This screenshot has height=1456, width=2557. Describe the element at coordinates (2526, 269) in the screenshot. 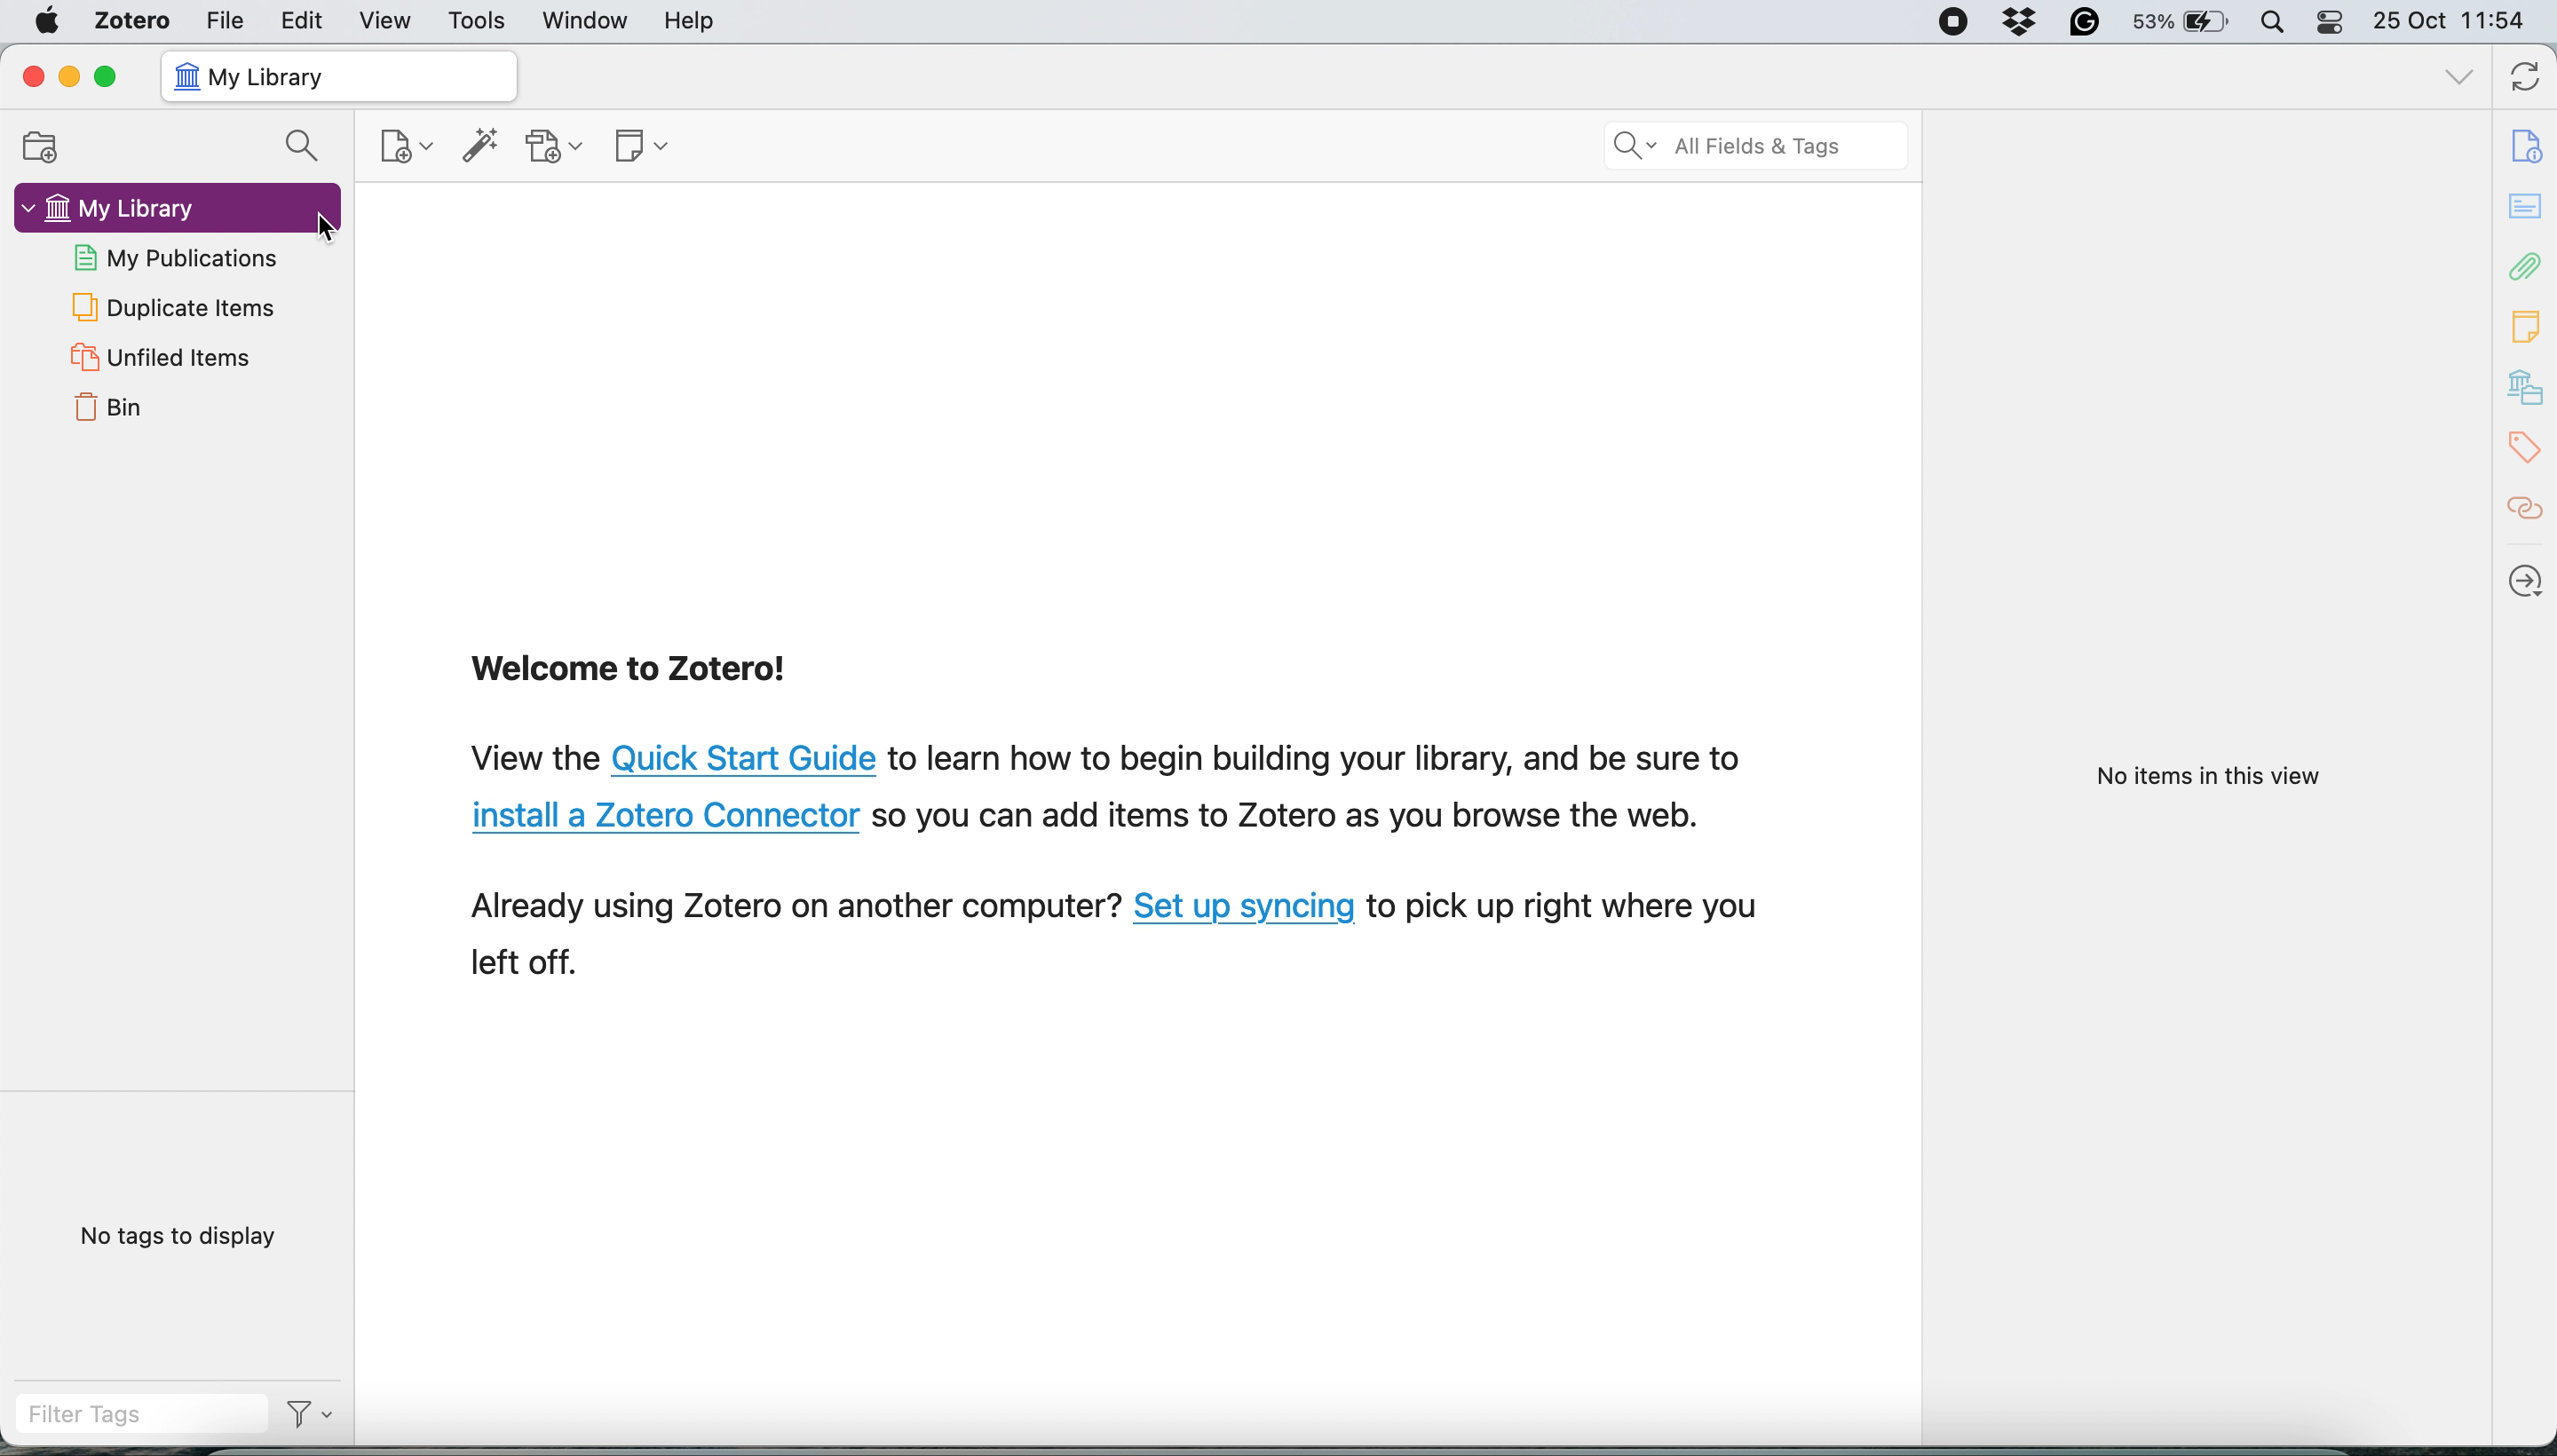

I see `attachments` at that location.